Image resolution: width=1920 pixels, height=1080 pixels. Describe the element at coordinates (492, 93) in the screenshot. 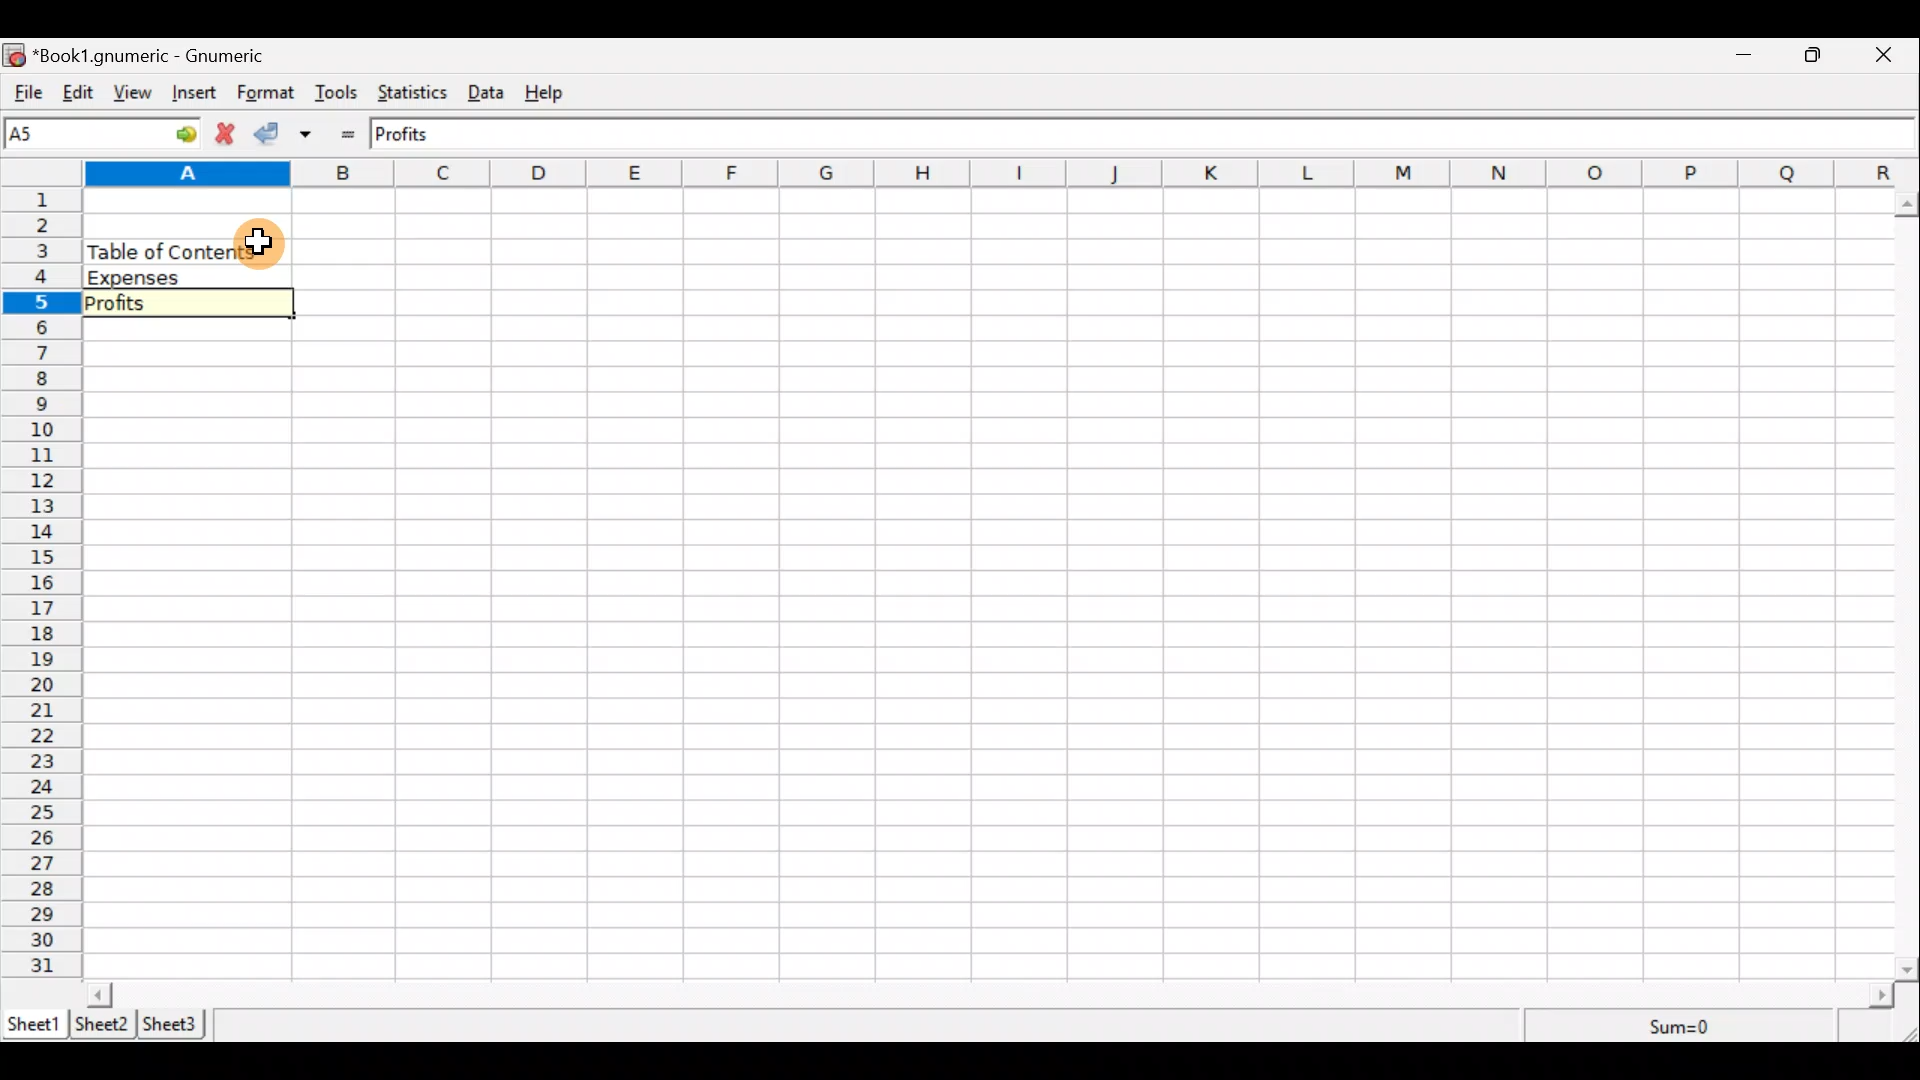

I see `Data` at that location.